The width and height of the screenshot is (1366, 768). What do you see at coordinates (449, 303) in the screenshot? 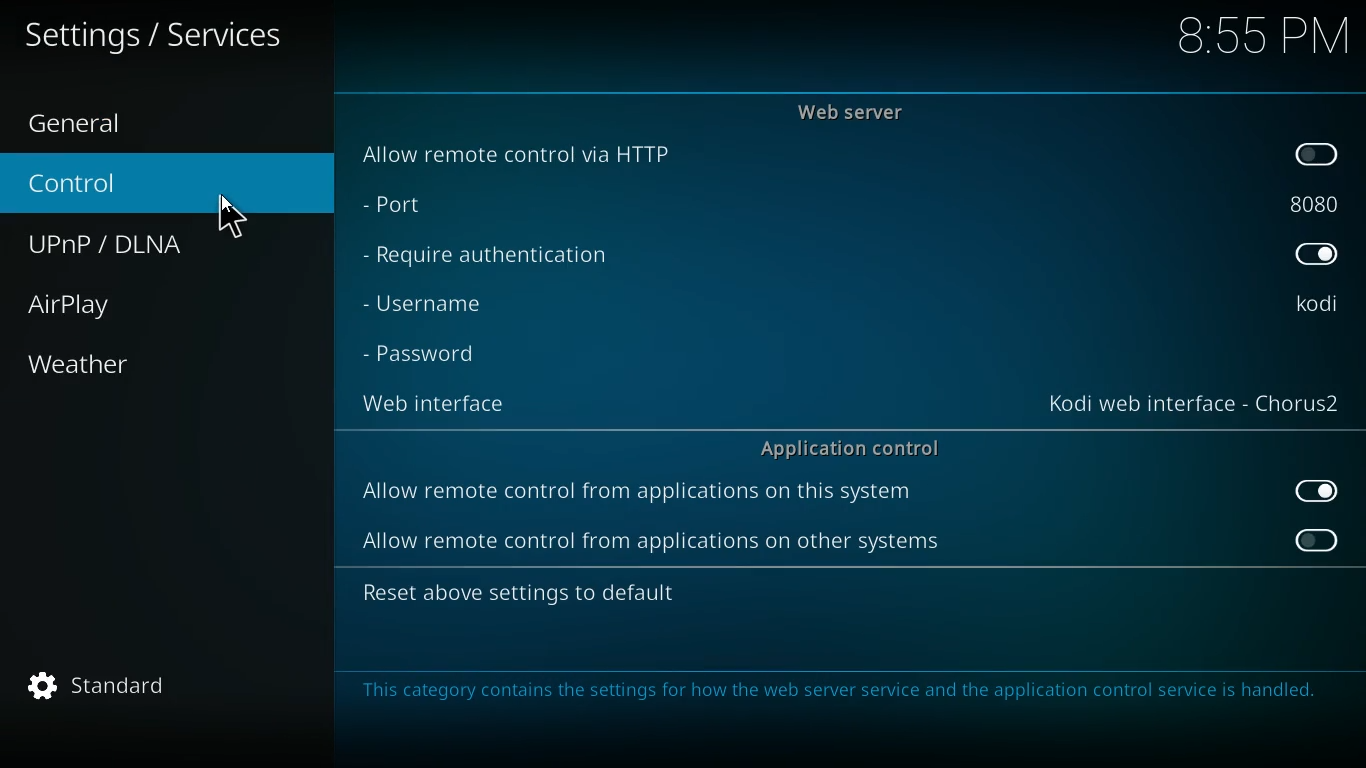
I see `username` at bounding box center [449, 303].